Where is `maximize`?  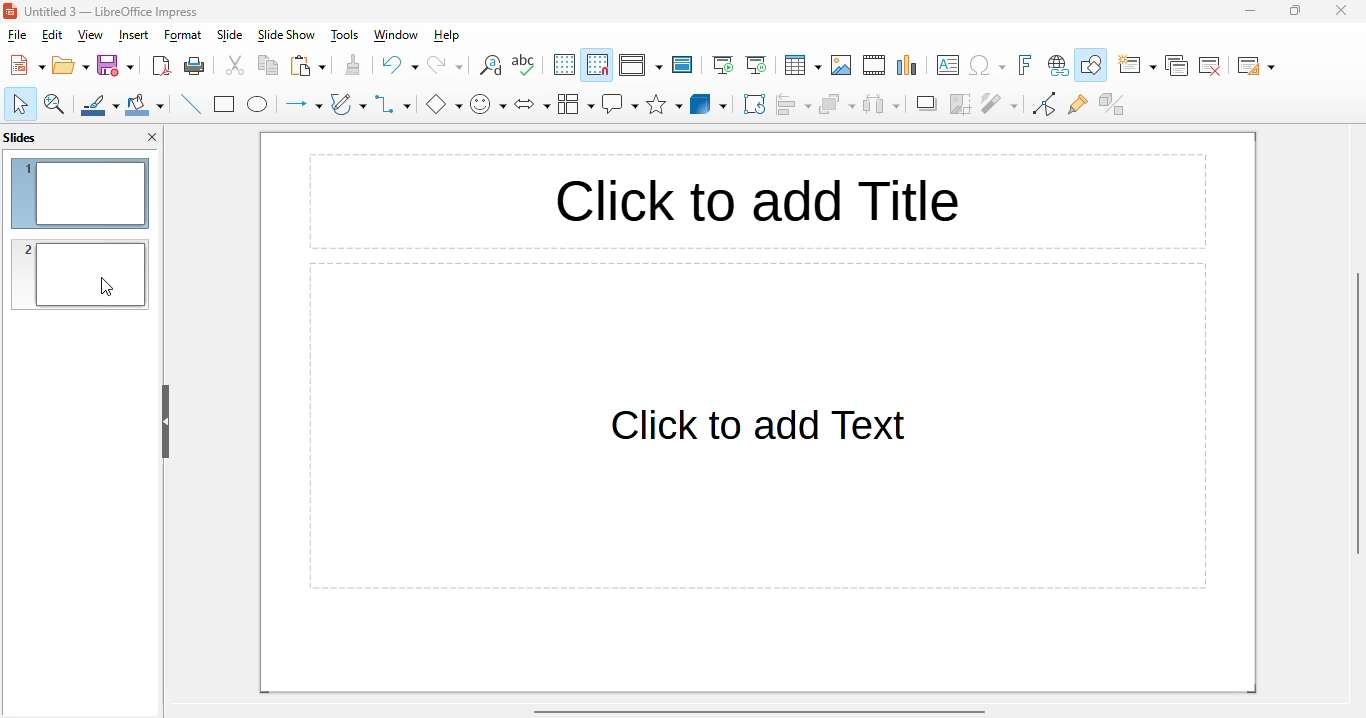 maximize is located at coordinates (1296, 11).